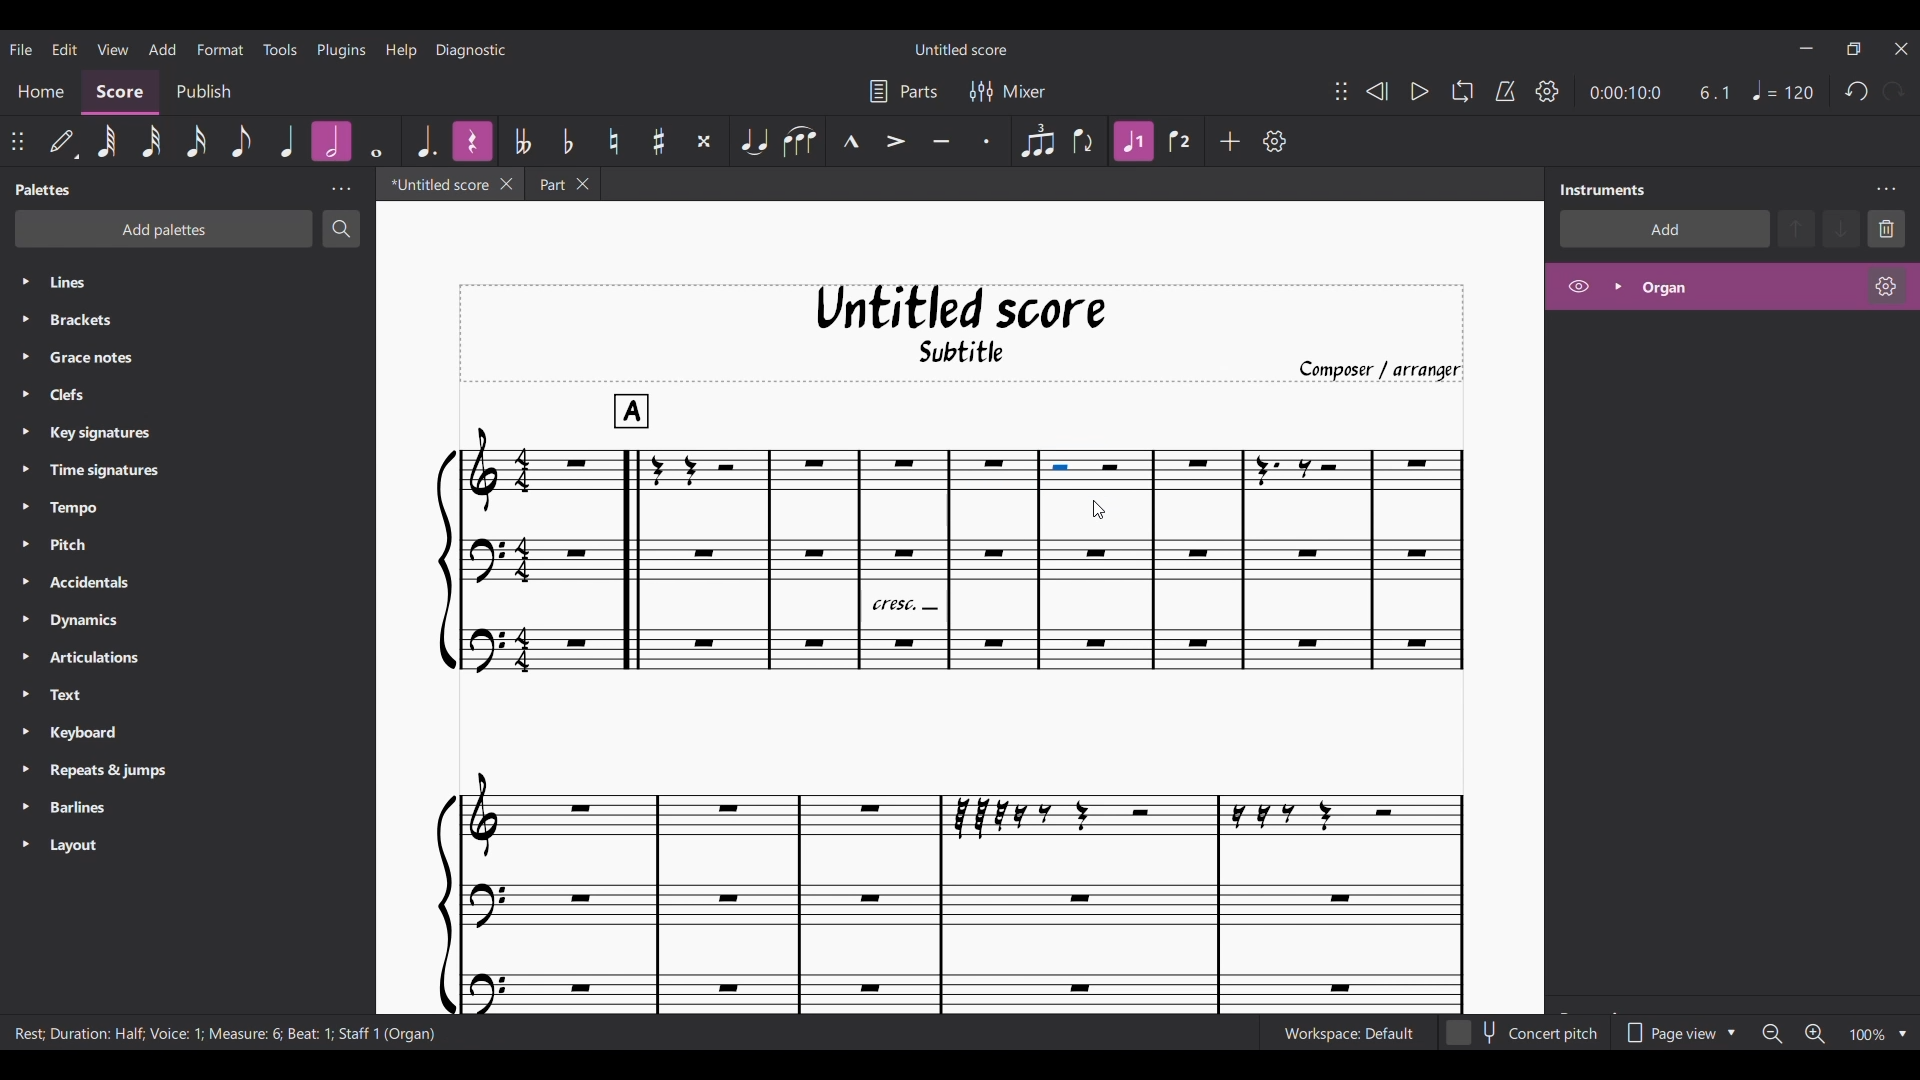 The image size is (1920, 1080). What do you see at coordinates (987, 142) in the screenshot?
I see `Staccato` at bounding box center [987, 142].